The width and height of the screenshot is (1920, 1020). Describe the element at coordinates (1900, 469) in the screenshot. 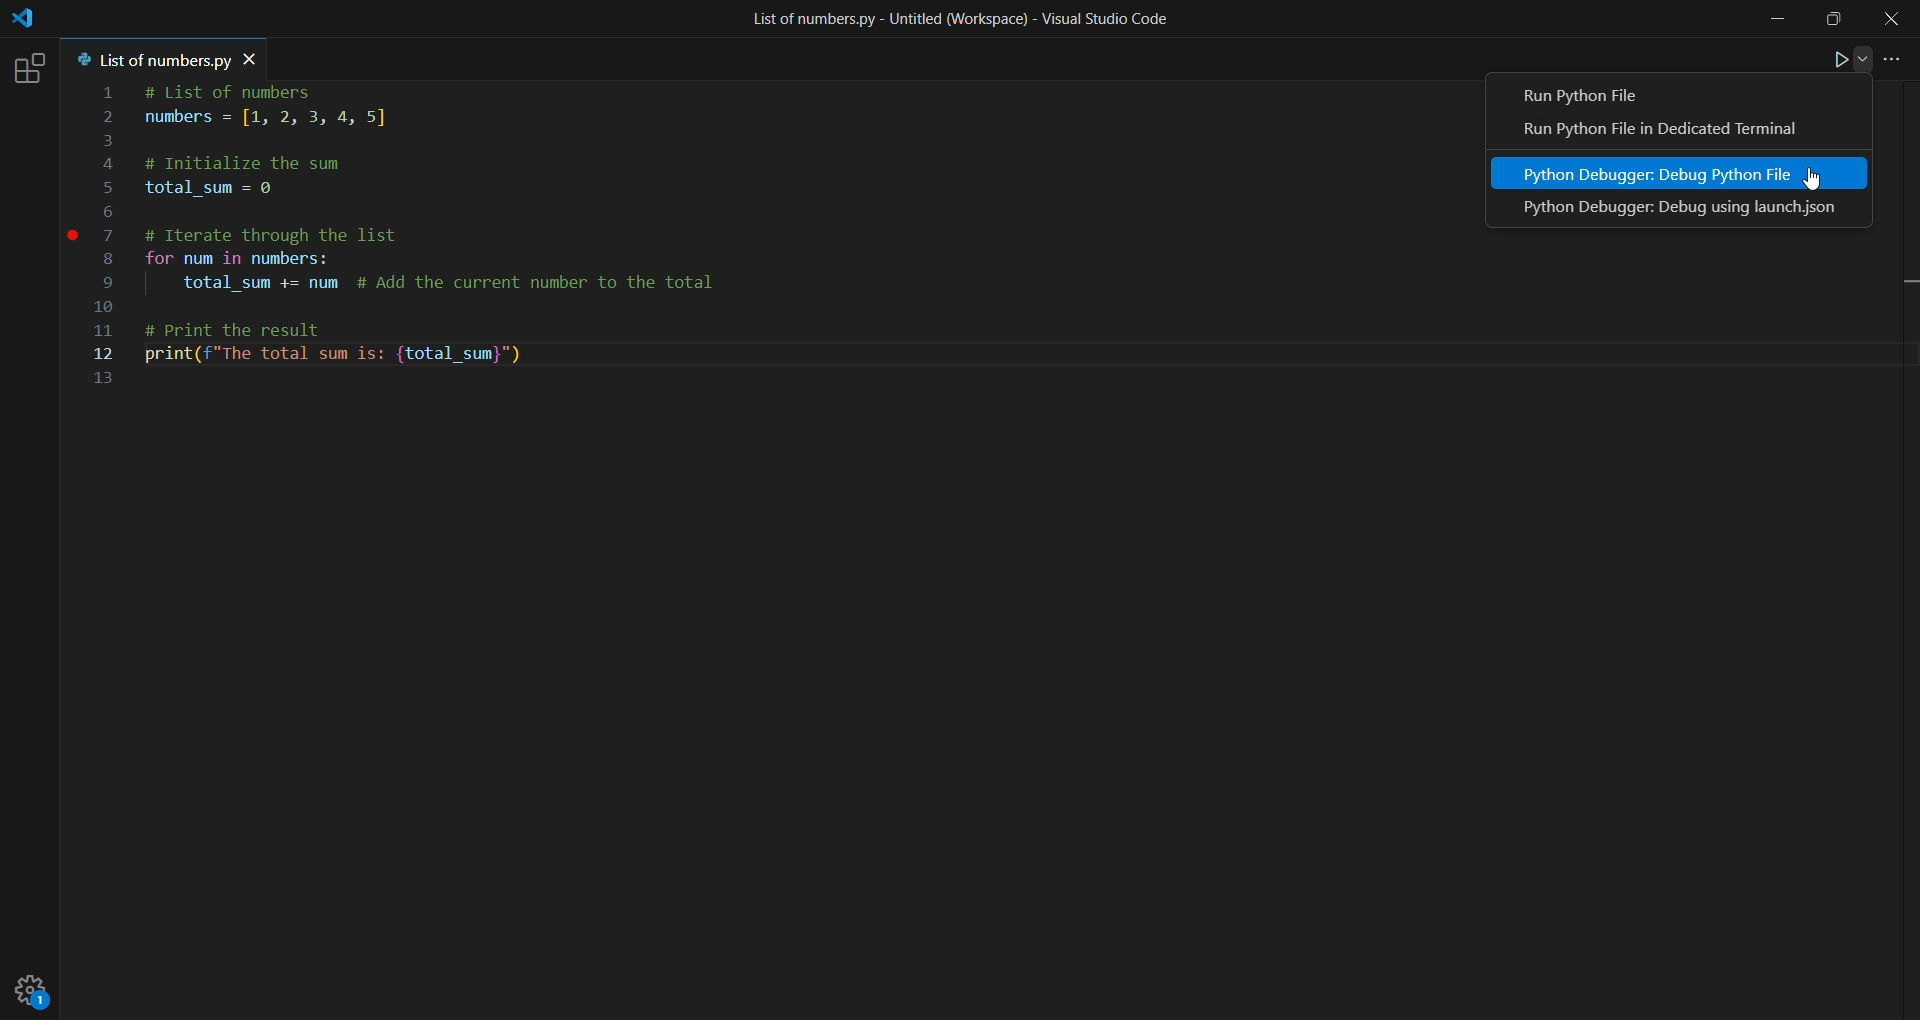

I see `scroll bar` at that location.